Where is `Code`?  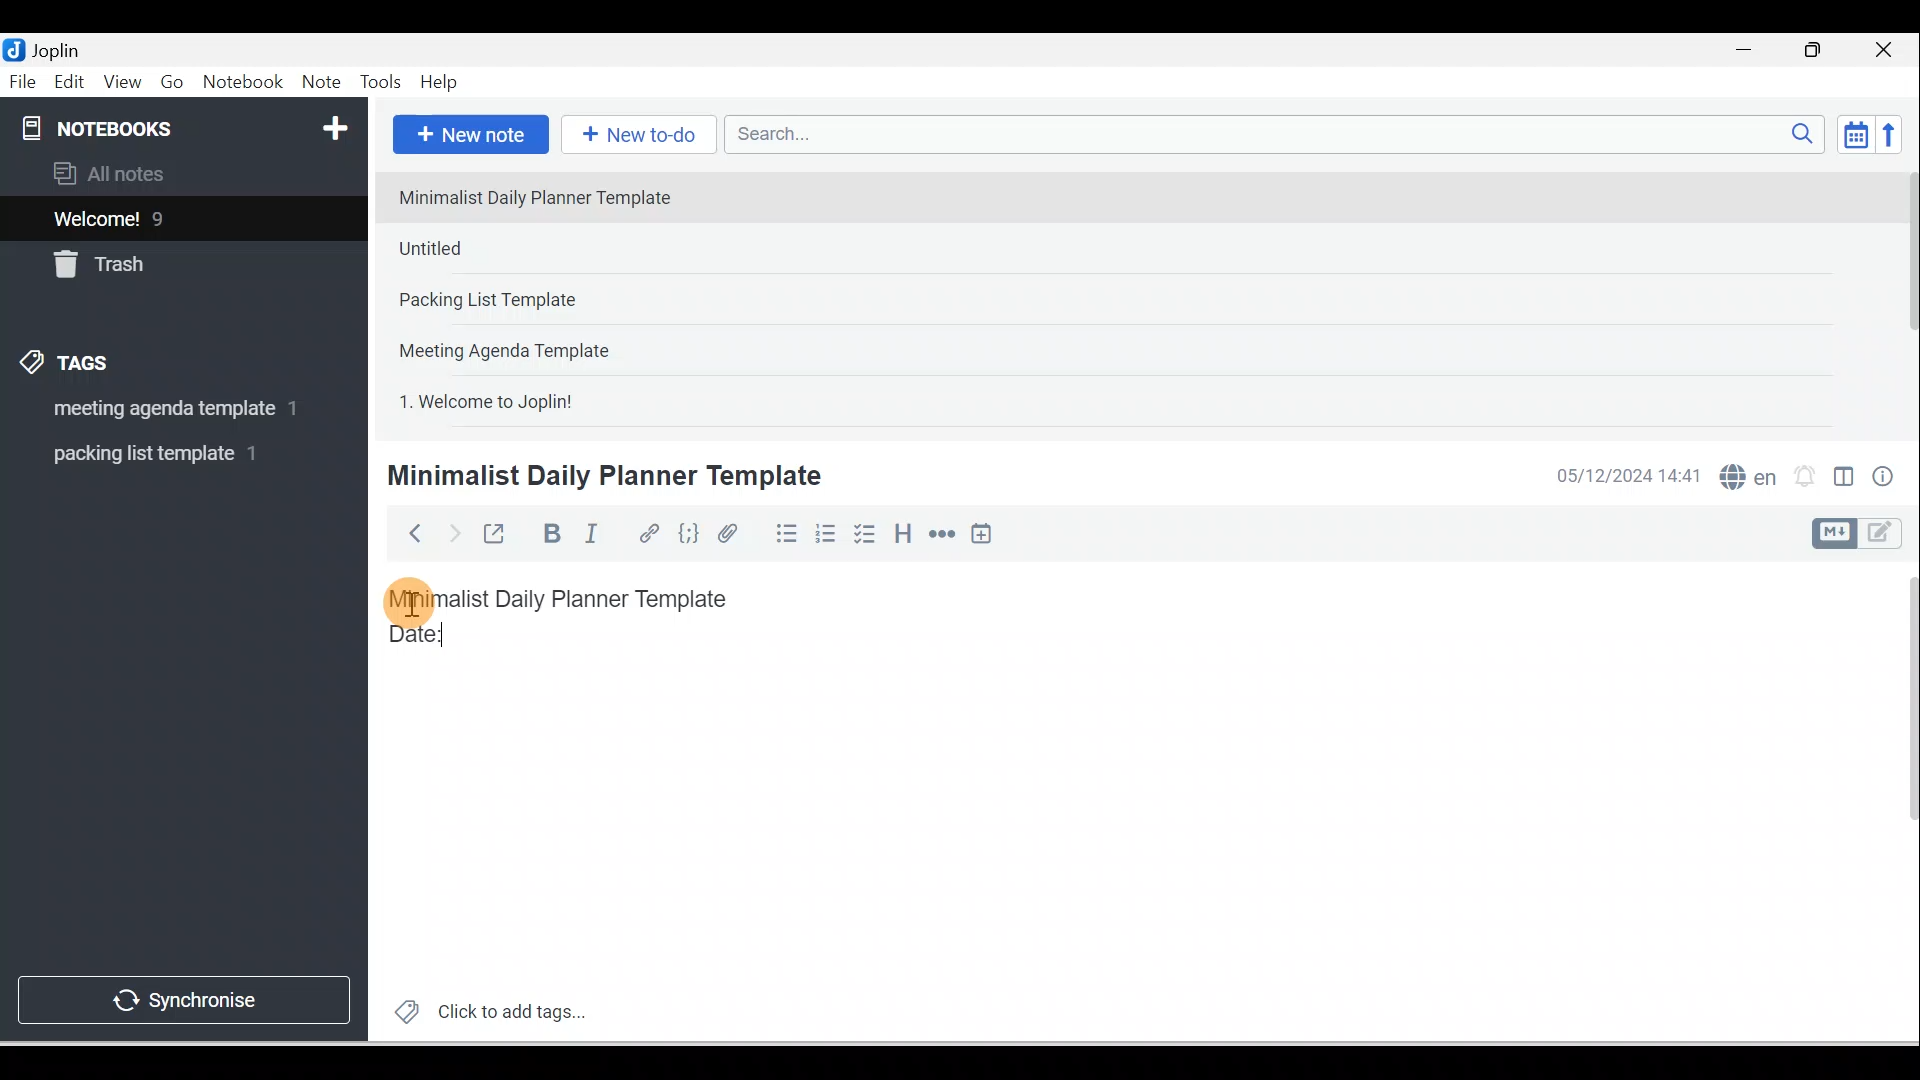
Code is located at coordinates (689, 535).